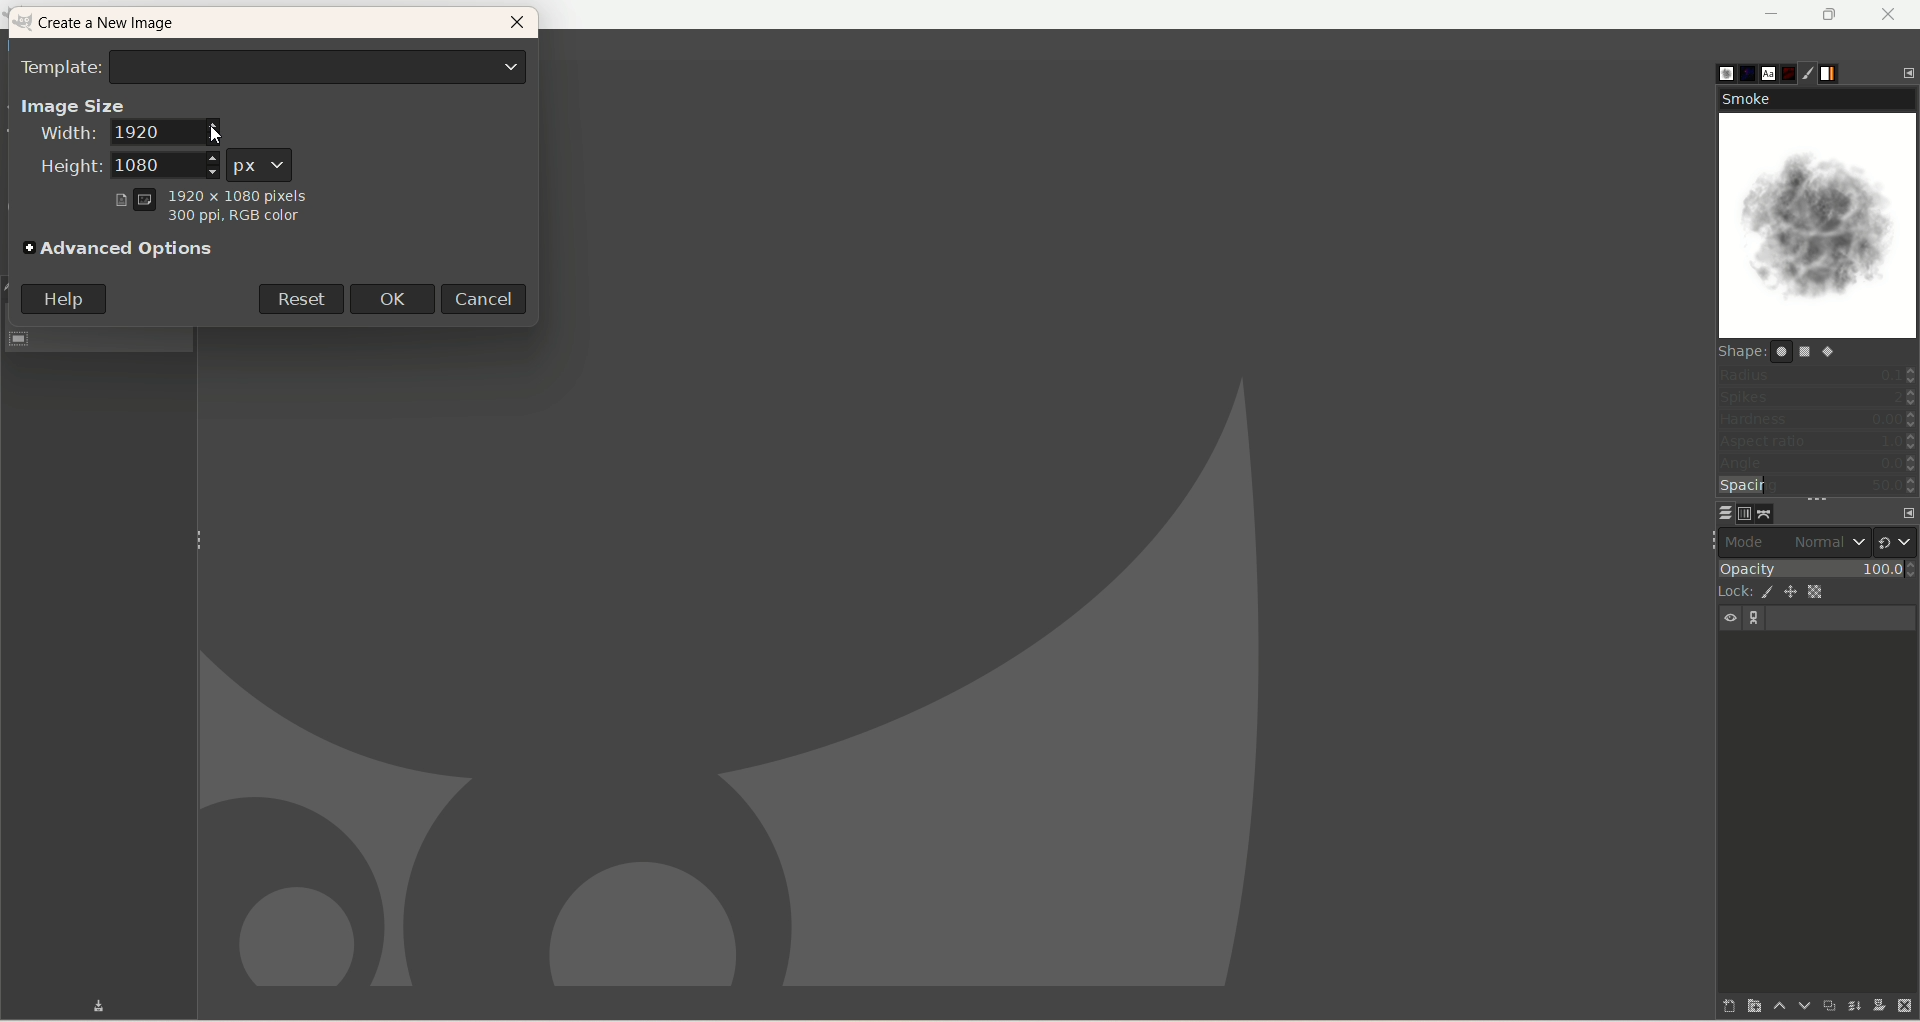 The height and width of the screenshot is (1022, 1920). What do you see at coordinates (1791, 69) in the screenshot?
I see `document history` at bounding box center [1791, 69].